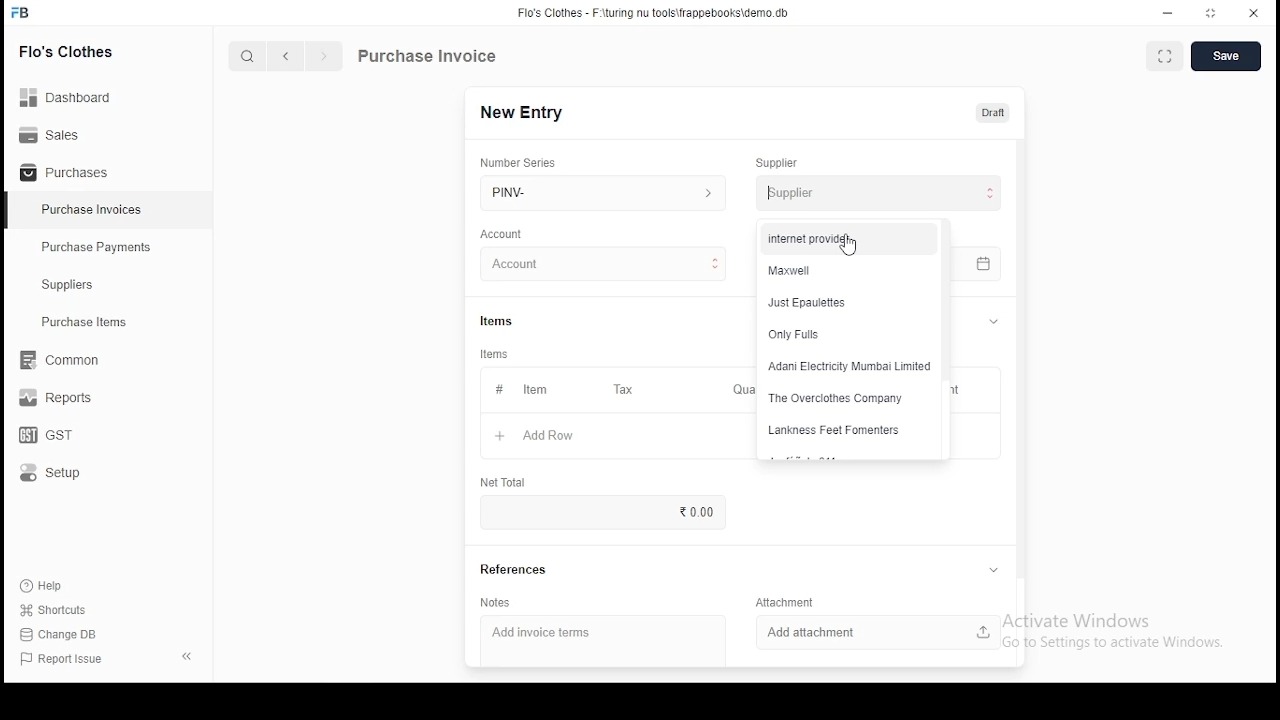 The height and width of the screenshot is (720, 1280). Describe the element at coordinates (1228, 57) in the screenshot. I see `create` at that location.